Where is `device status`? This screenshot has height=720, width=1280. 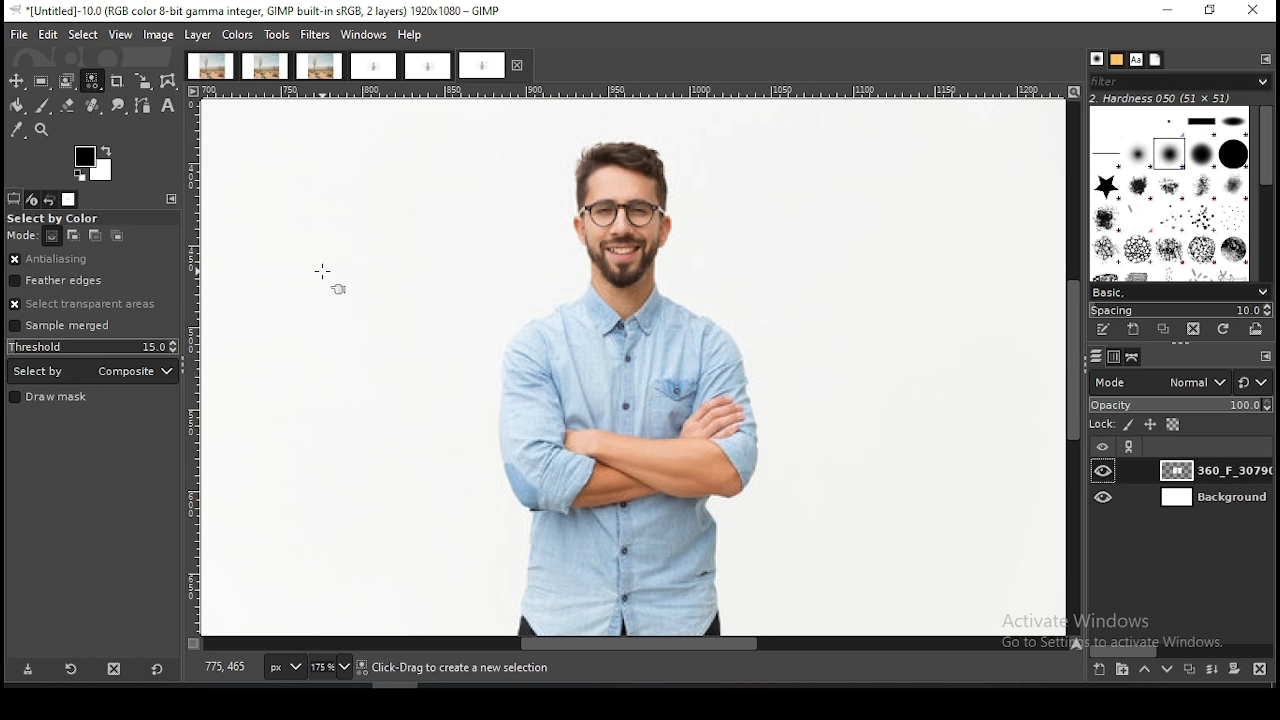 device status is located at coordinates (32, 200).